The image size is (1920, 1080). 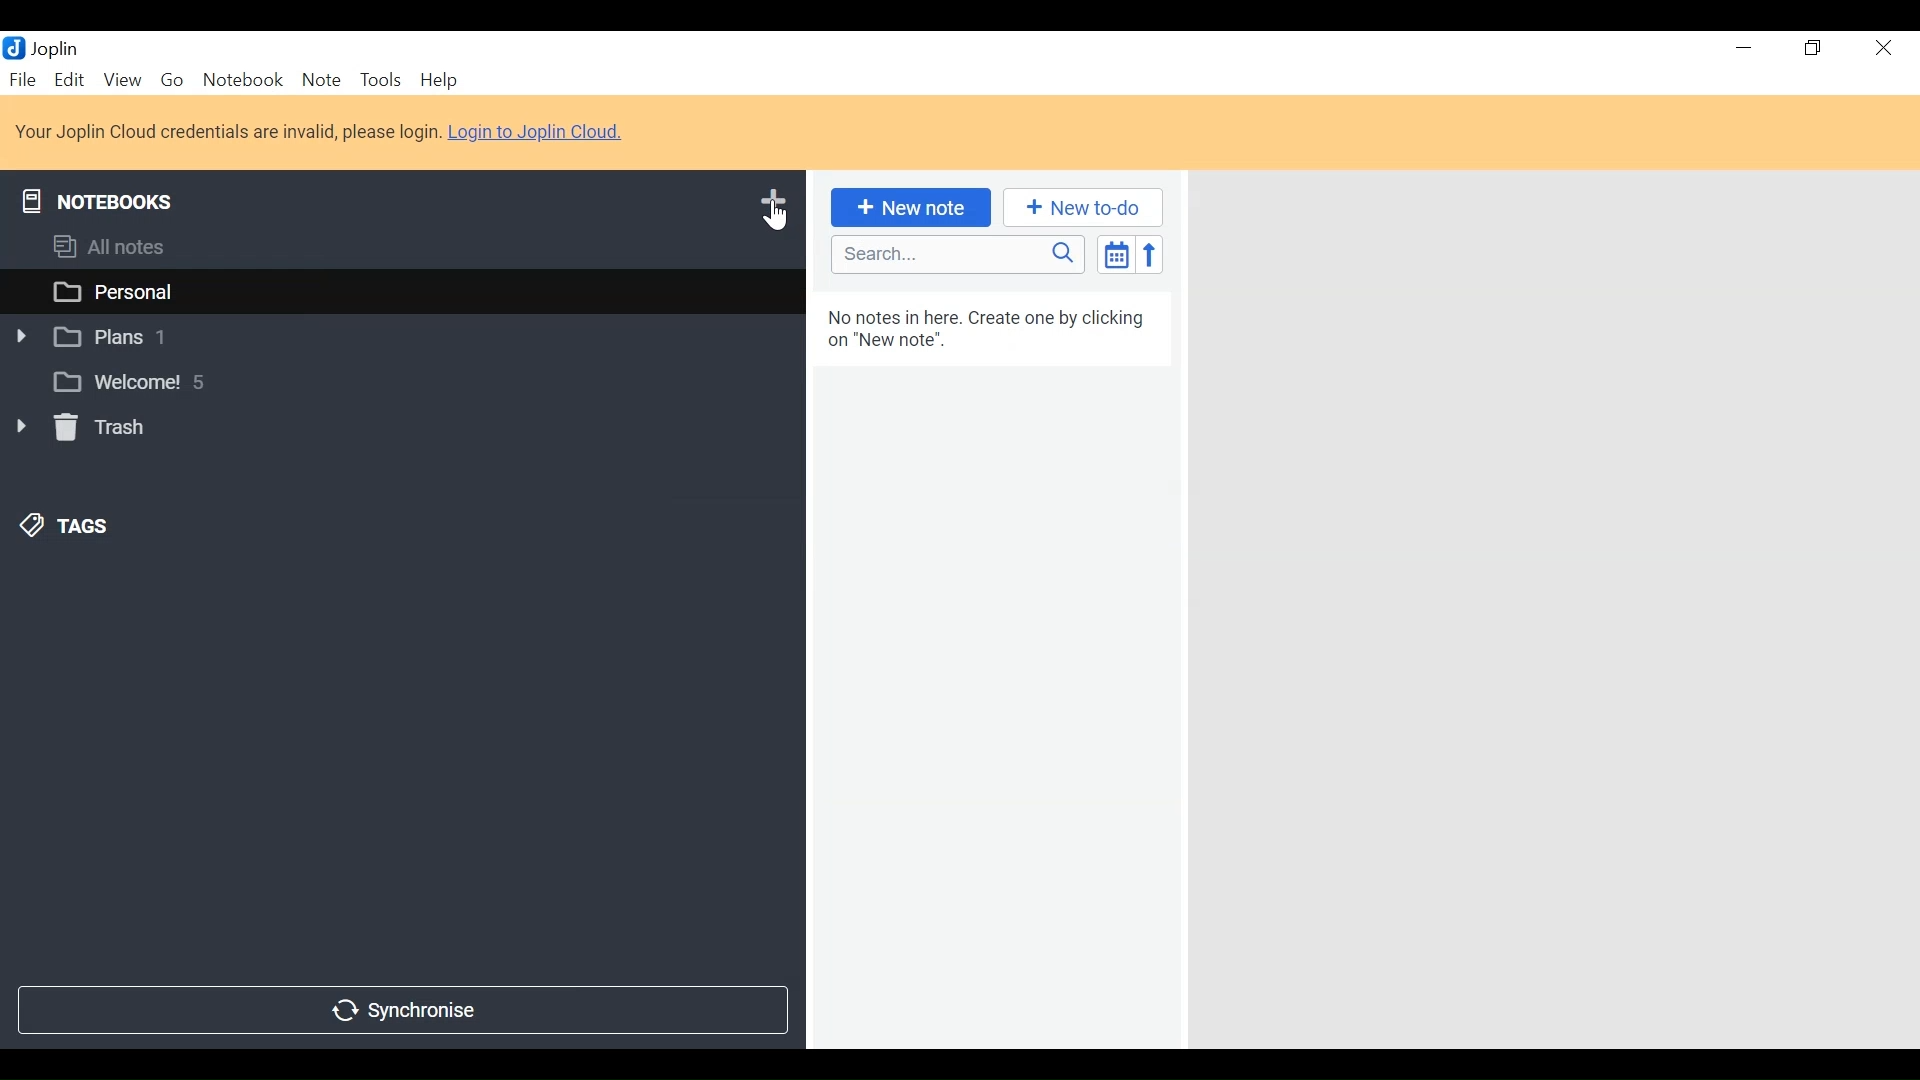 I want to click on Joplin Desktop Icon, so click(x=14, y=49).